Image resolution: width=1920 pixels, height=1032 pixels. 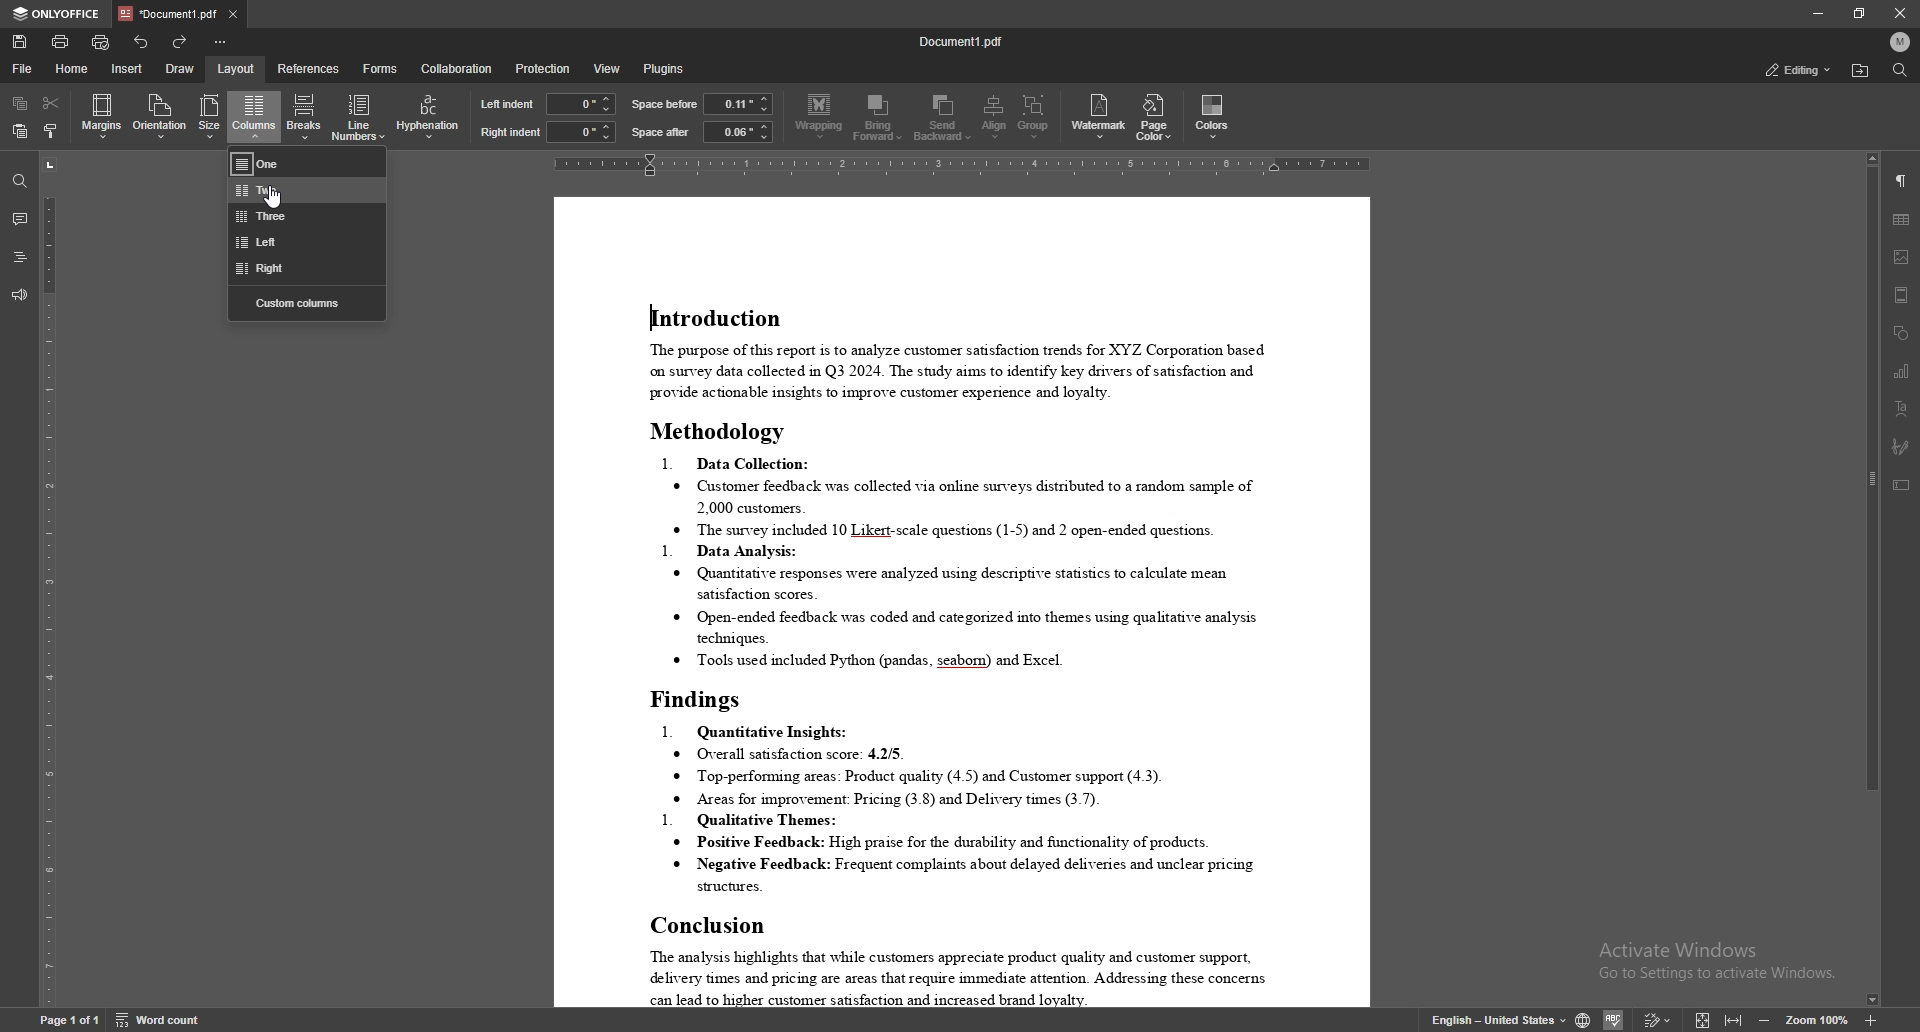 What do you see at coordinates (582, 132) in the screenshot?
I see `right indent input` at bounding box center [582, 132].